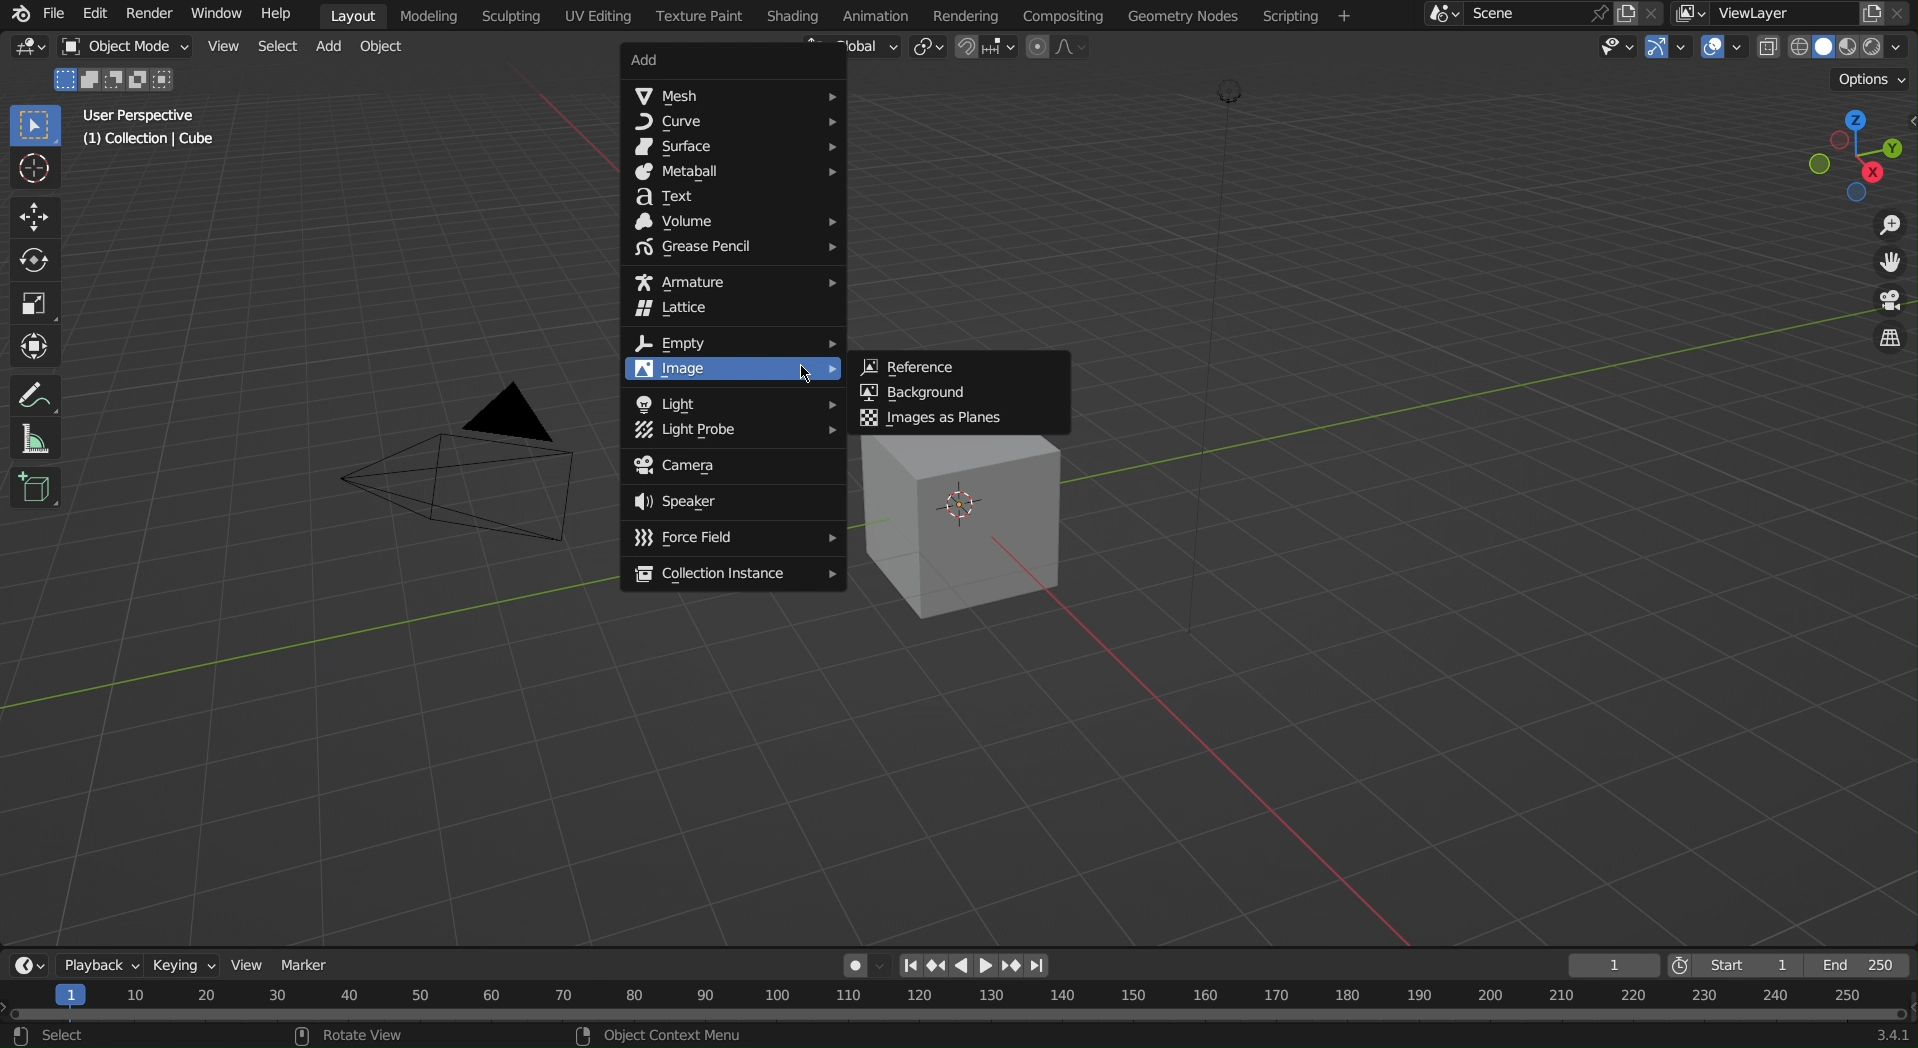 Image resolution: width=1918 pixels, height=1048 pixels. I want to click on Cursor at Image, so click(805, 371).